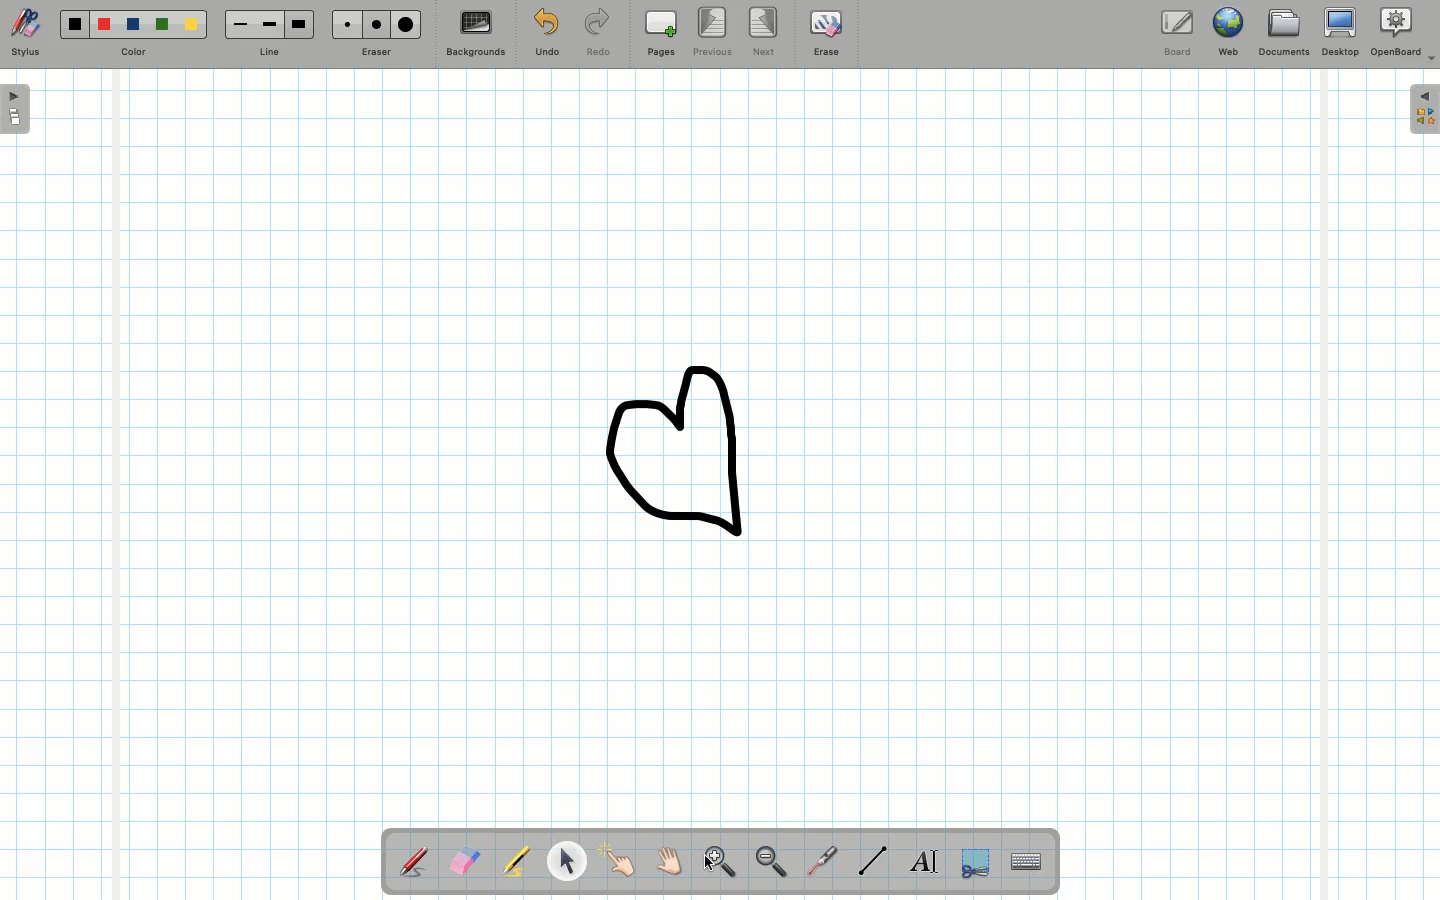 This screenshot has height=900, width=1440. Describe the element at coordinates (1339, 32) in the screenshot. I see `Desktop` at that location.